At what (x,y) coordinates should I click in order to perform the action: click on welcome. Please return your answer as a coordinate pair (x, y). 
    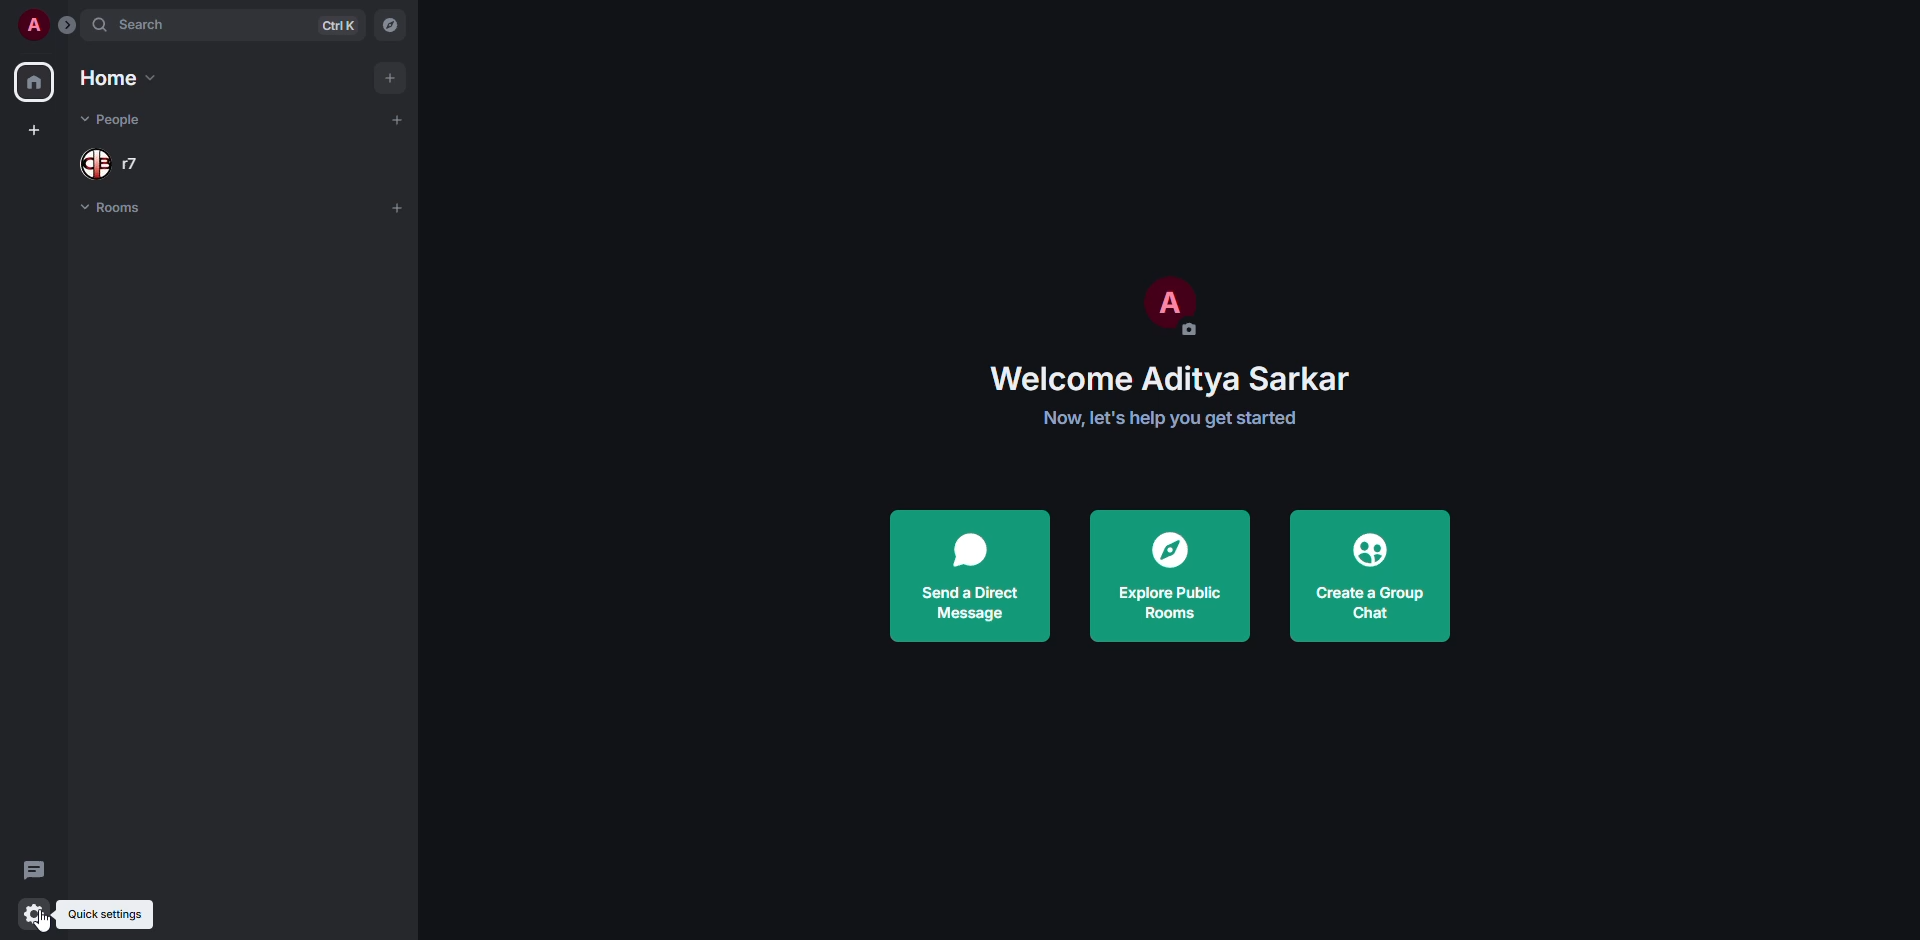
    Looking at the image, I should click on (1170, 375).